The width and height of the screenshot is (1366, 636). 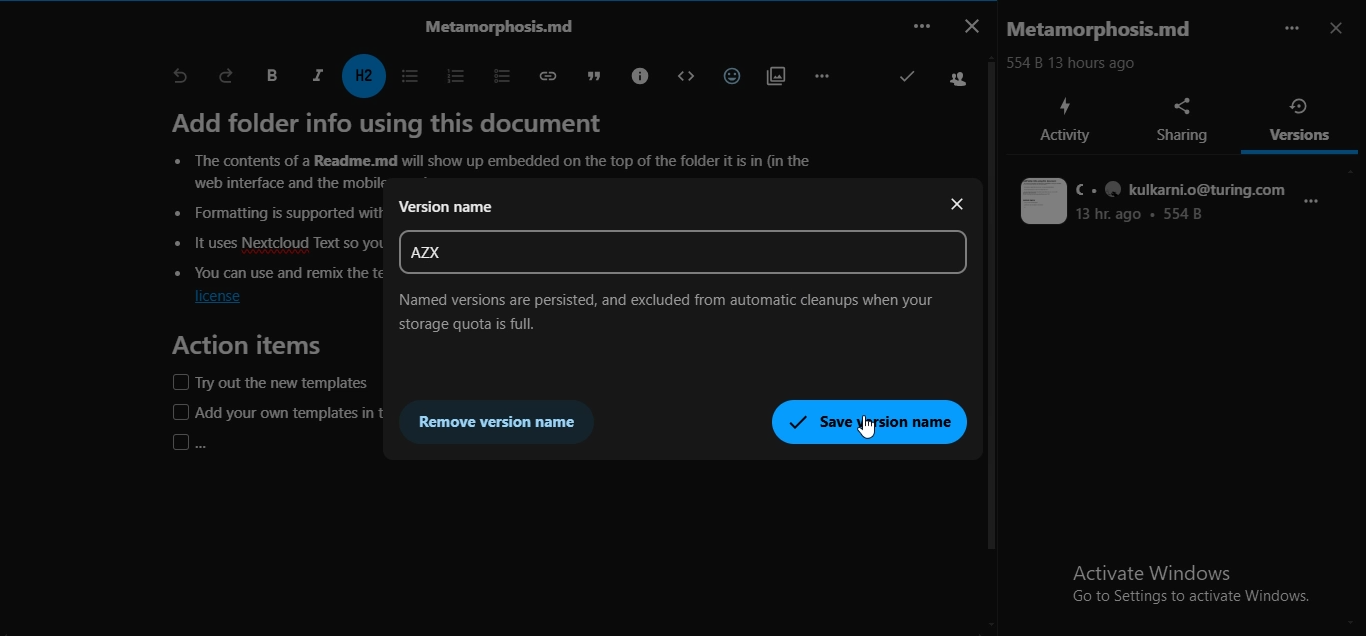 What do you see at coordinates (498, 144) in the screenshot?
I see `text` at bounding box center [498, 144].